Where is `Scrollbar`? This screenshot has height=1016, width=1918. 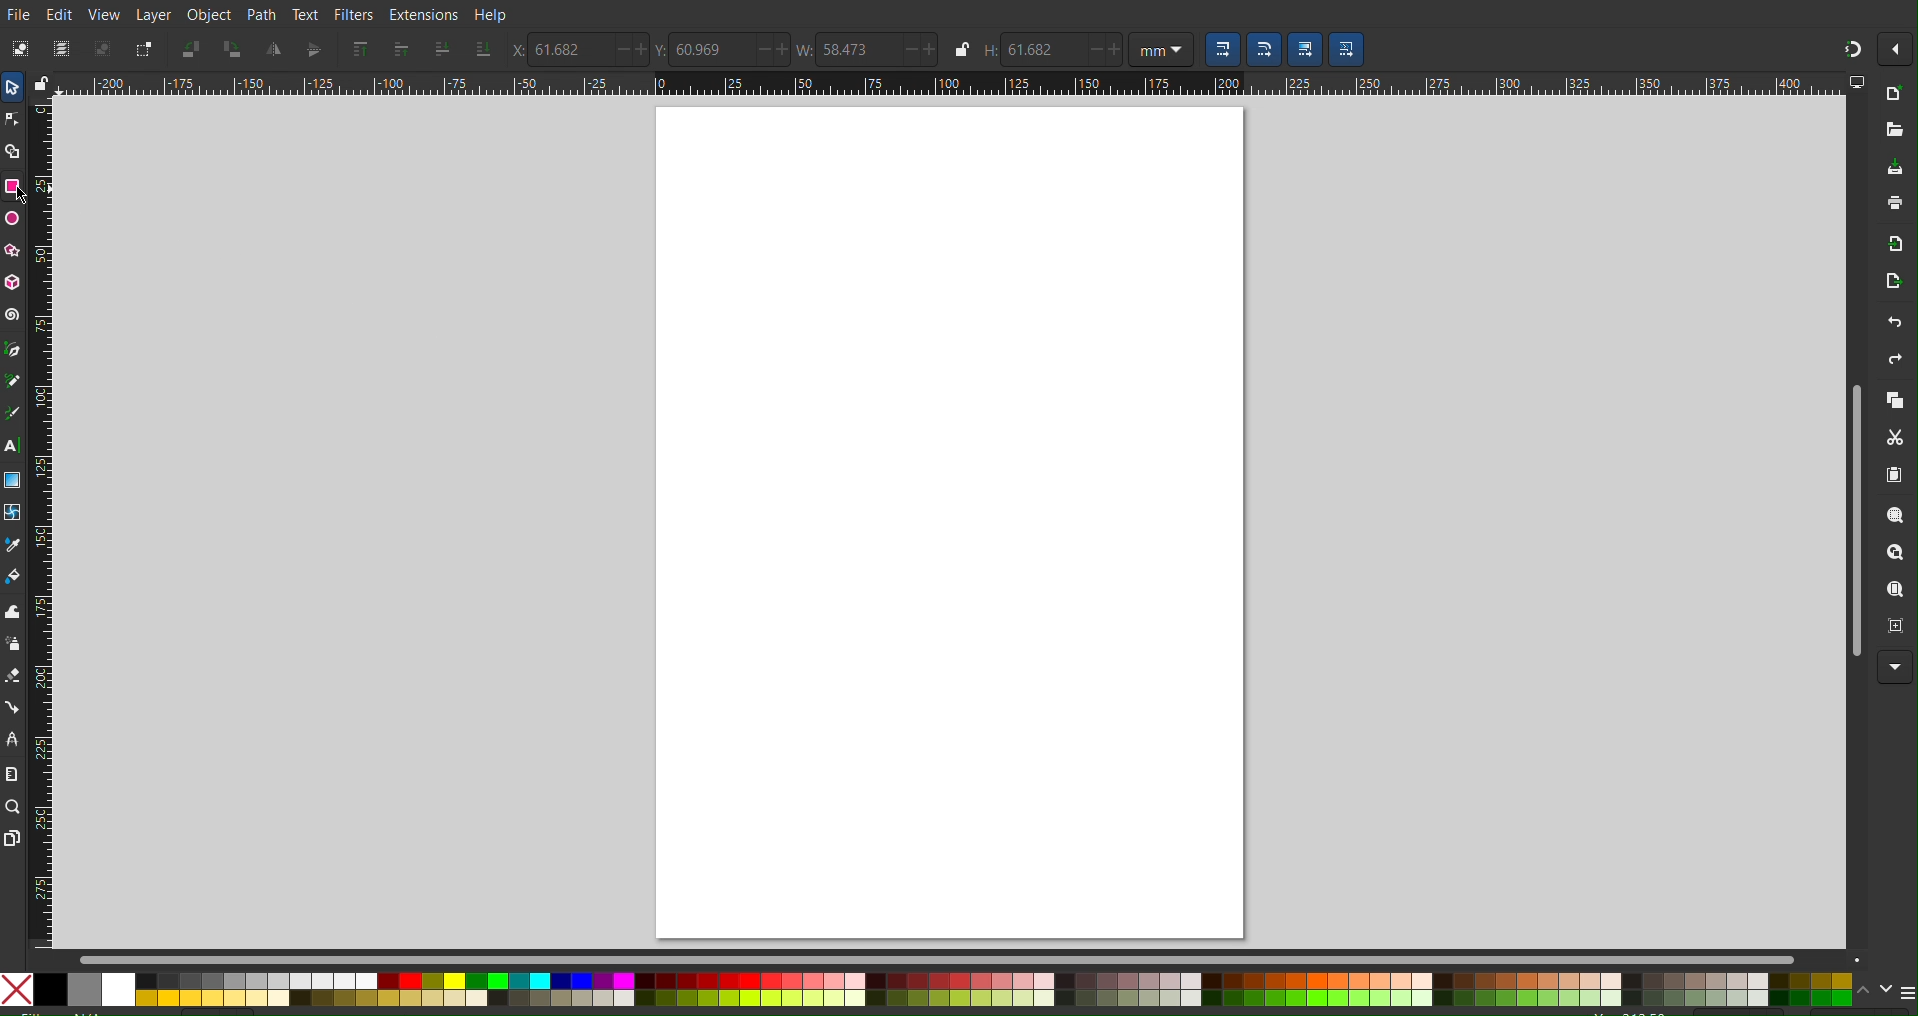 Scrollbar is located at coordinates (1854, 525).